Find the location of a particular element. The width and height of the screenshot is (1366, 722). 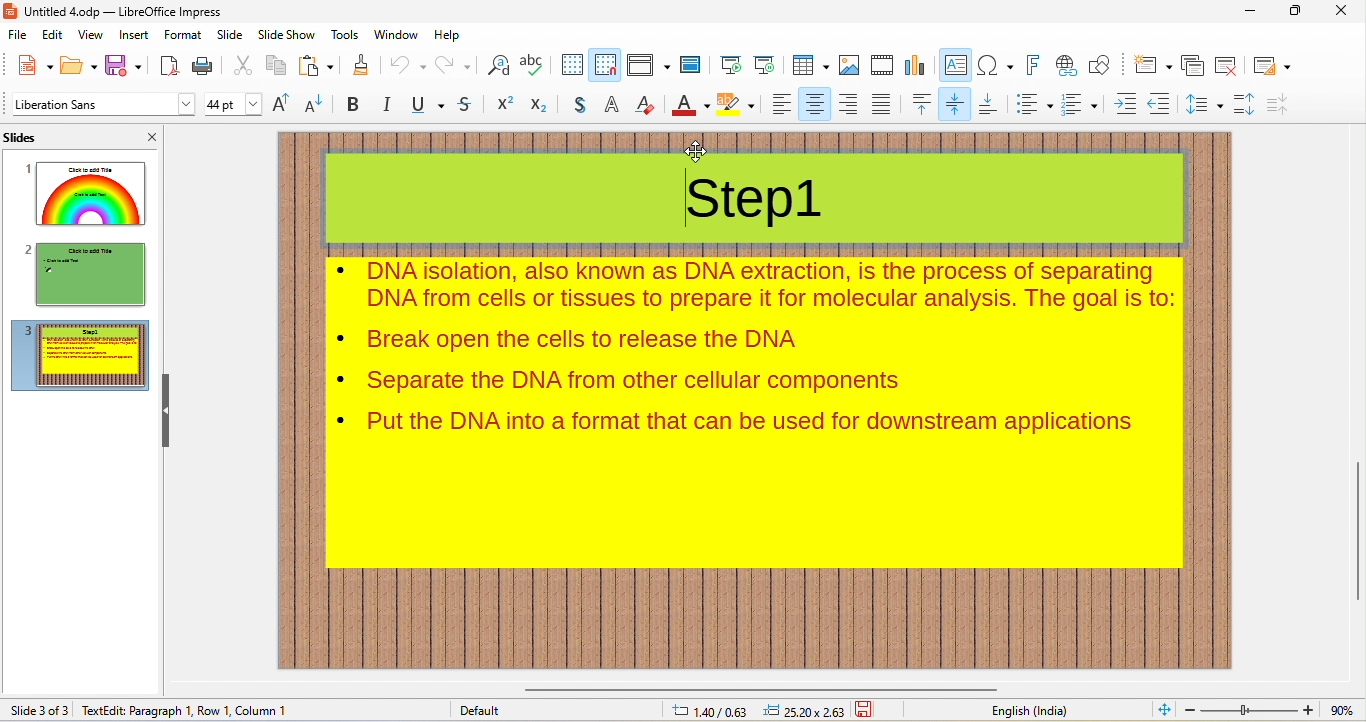

cursor and object position changed is located at coordinates (758, 711).